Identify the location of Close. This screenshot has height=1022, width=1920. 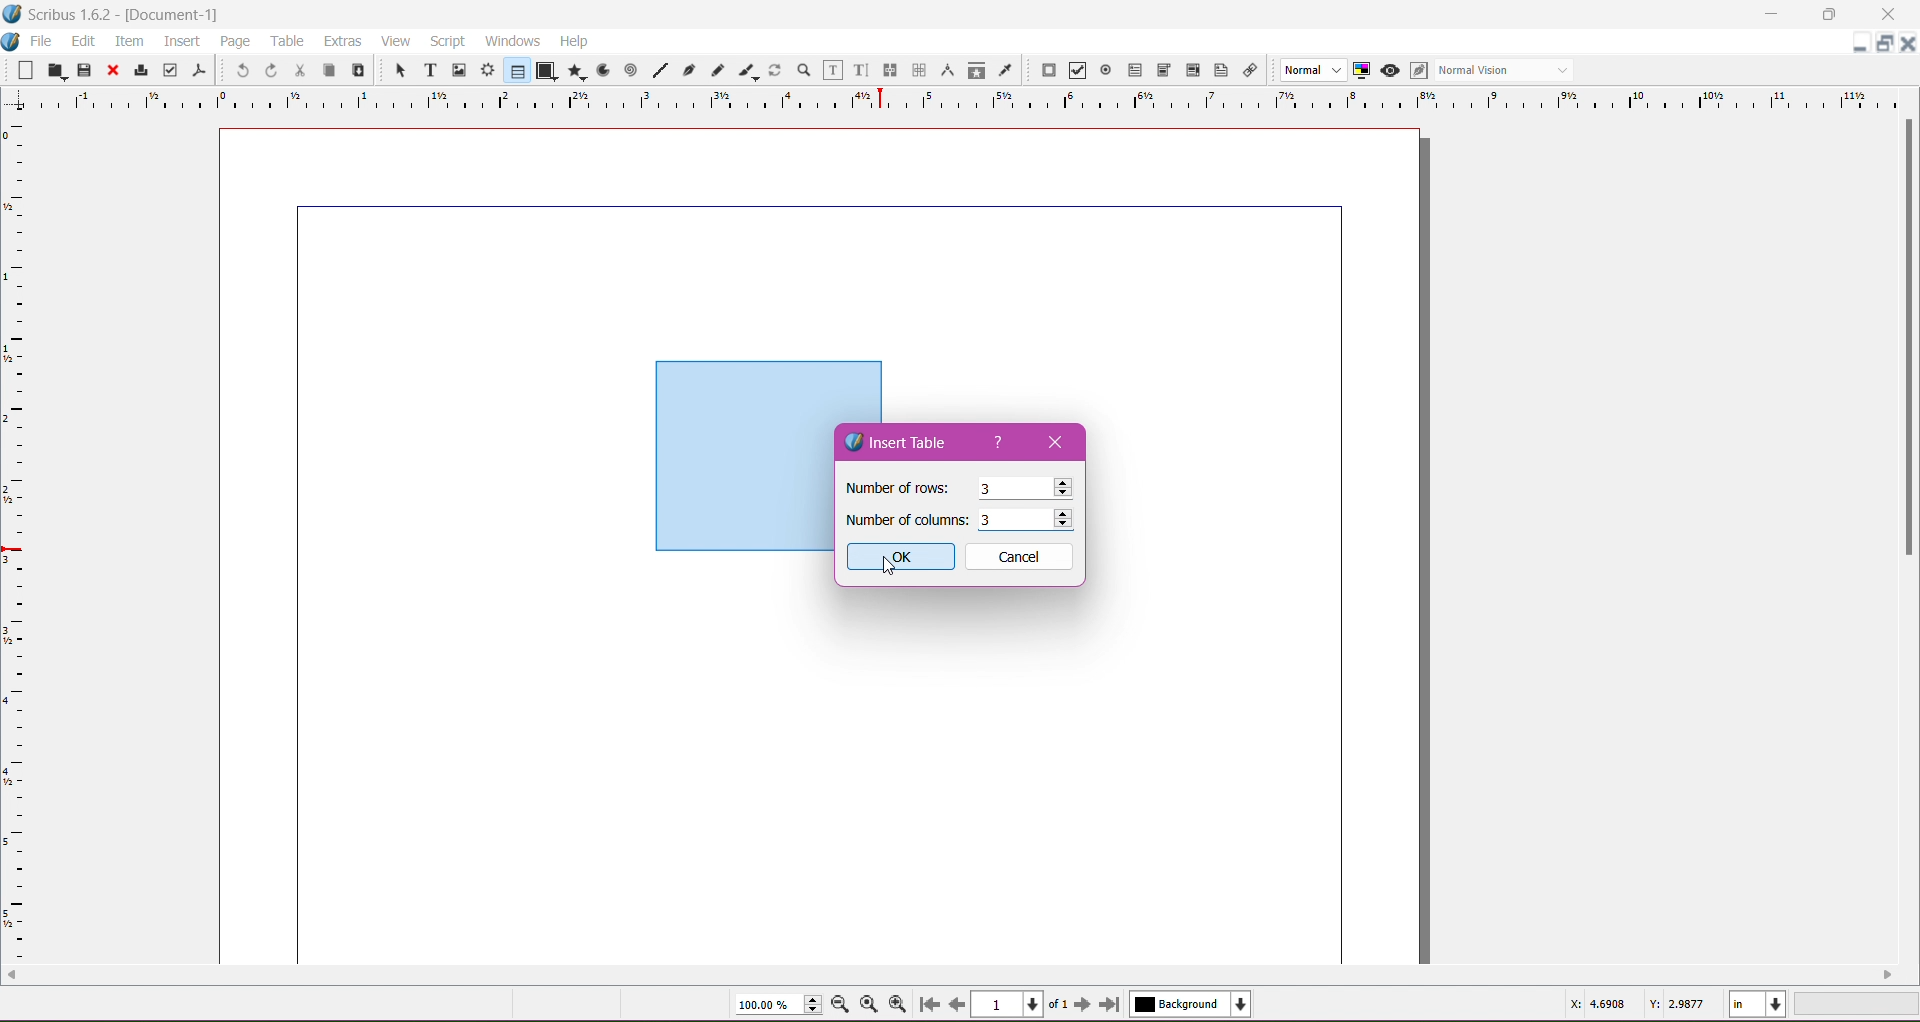
(1889, 15).